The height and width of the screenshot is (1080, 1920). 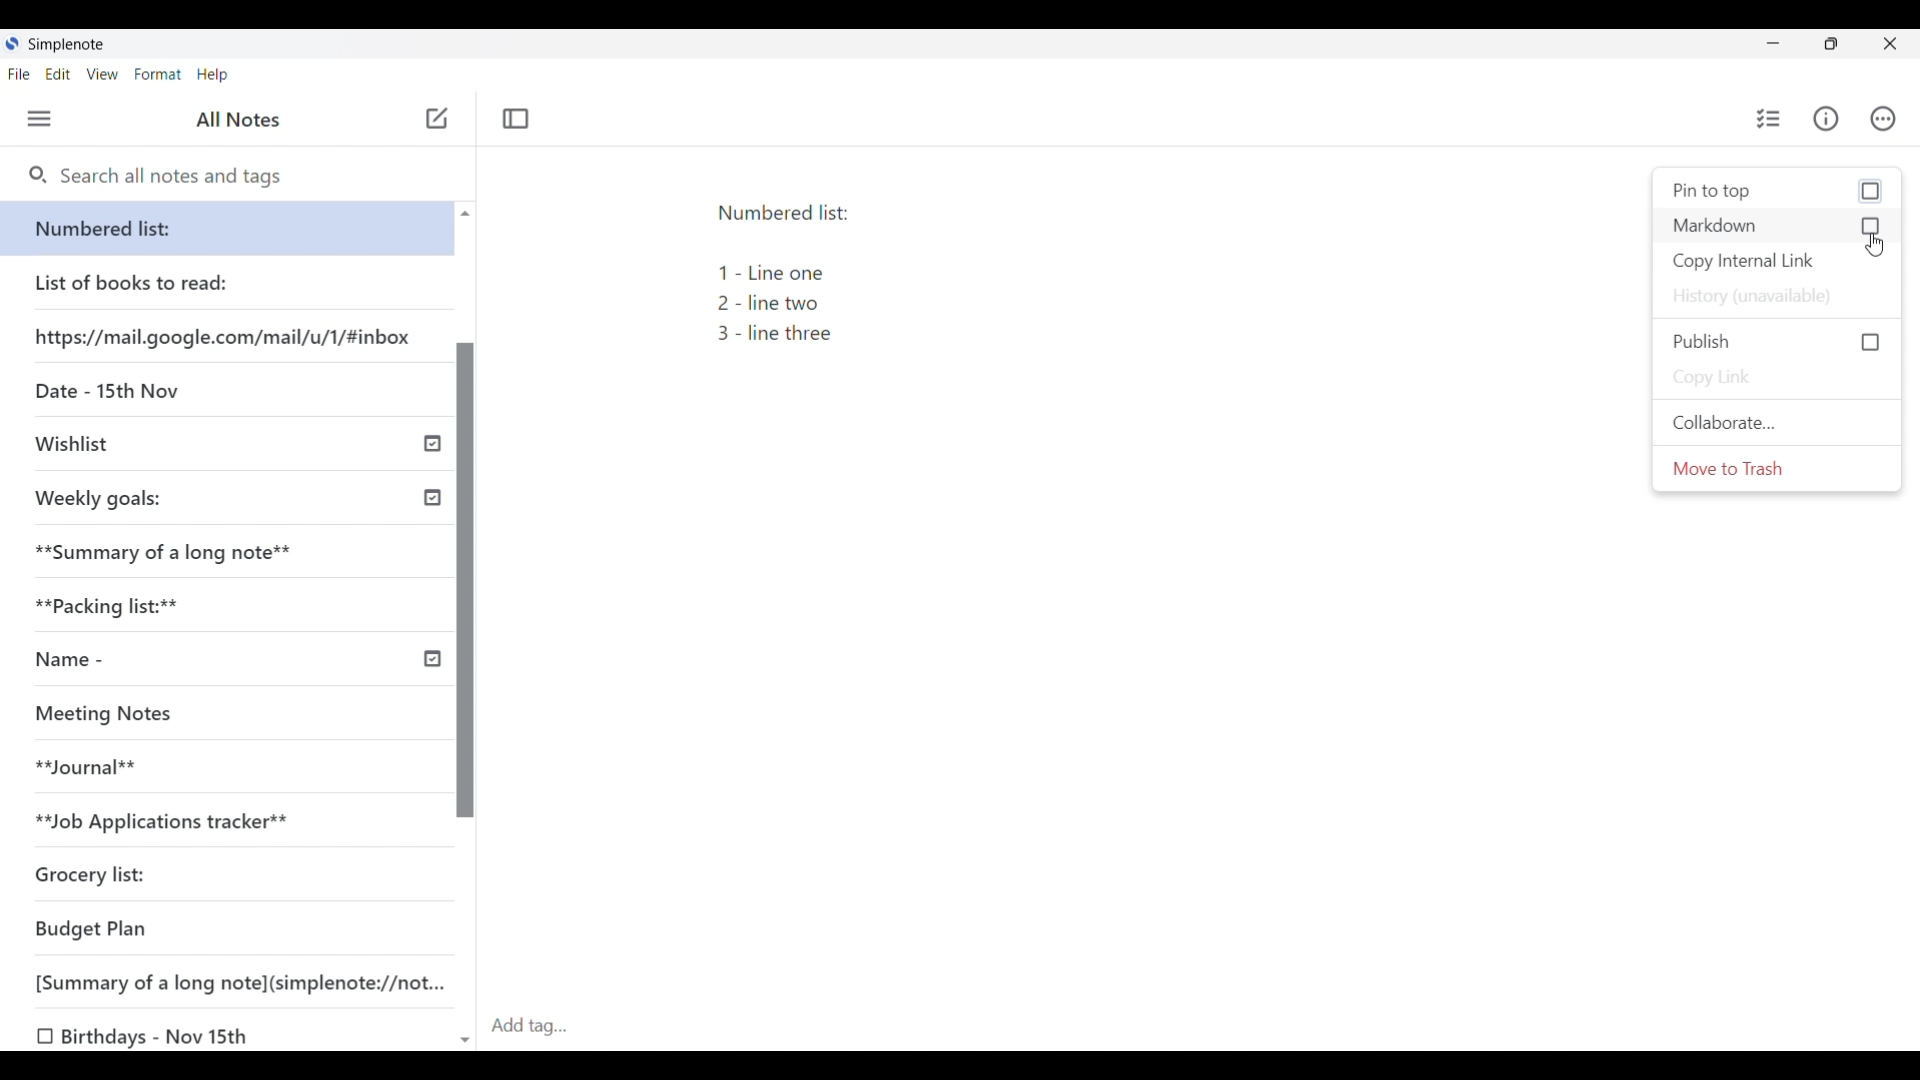 What do you see at coordinates (151, 283) in the screenshot?
I see `List of books to read:` at bounding box center [151, 283].